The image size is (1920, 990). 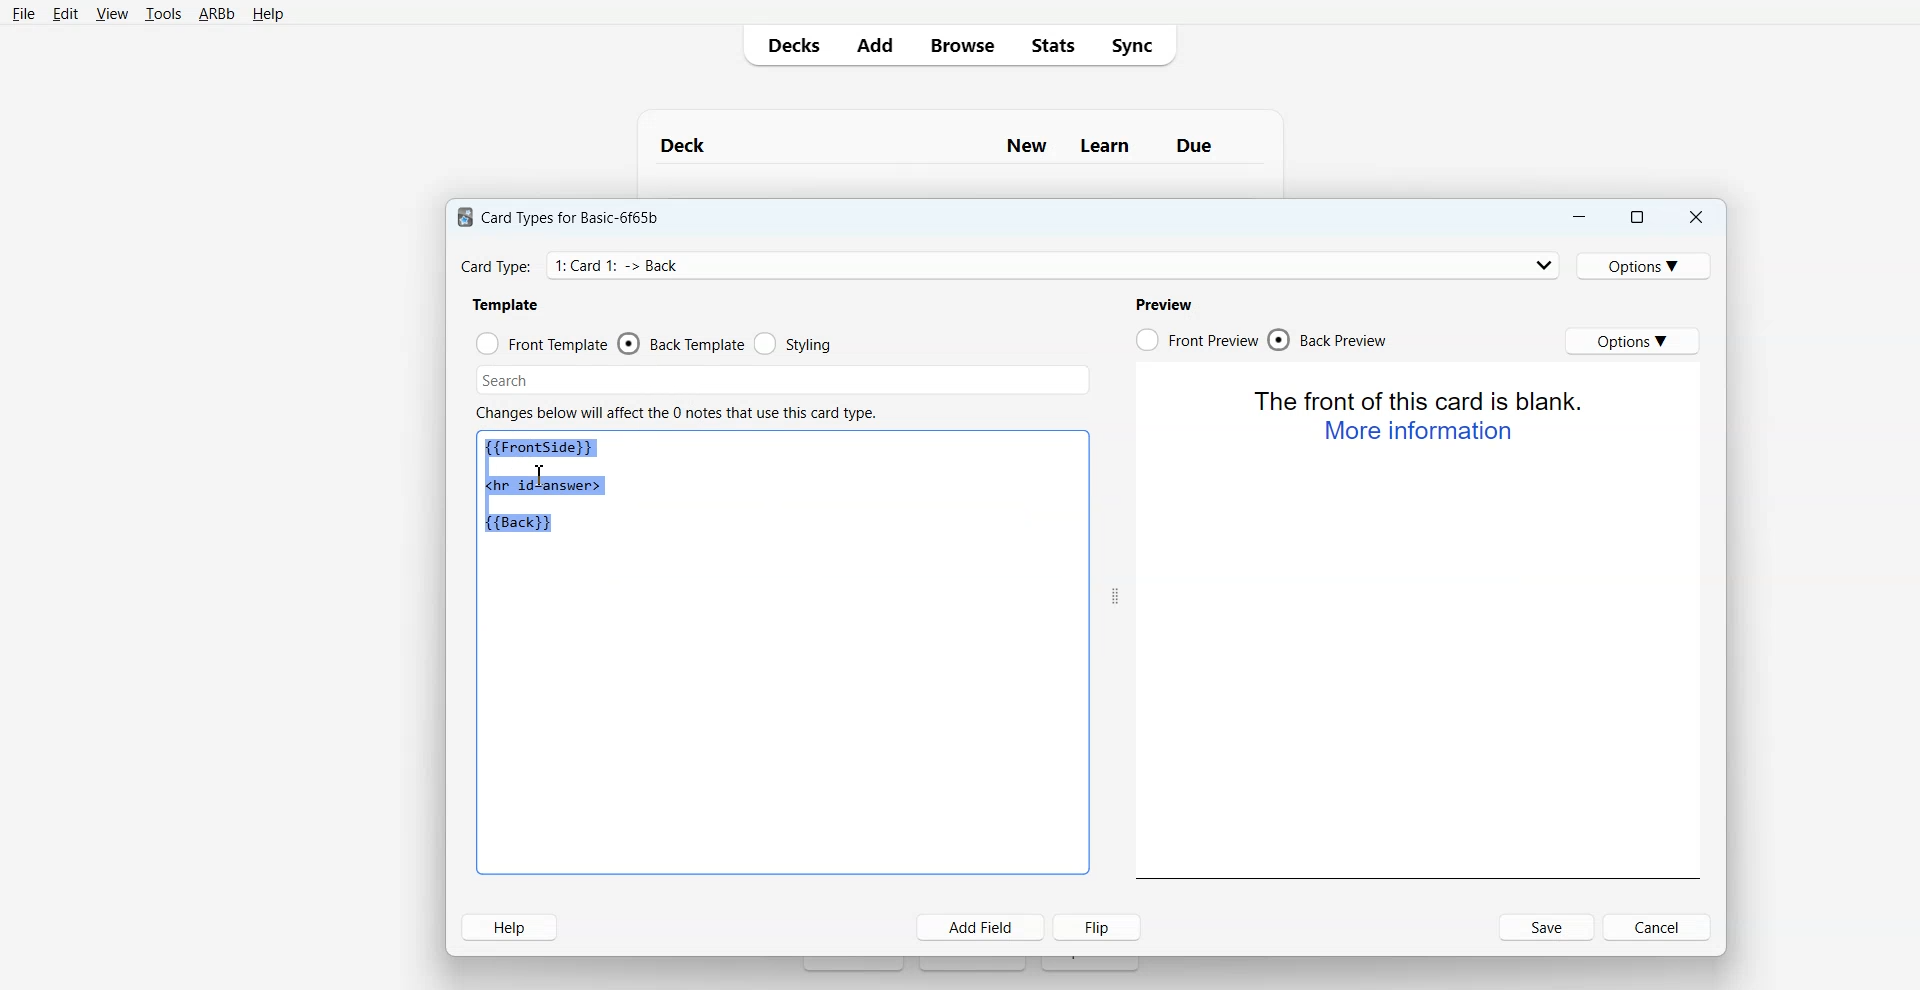 What do you see at coordinates (680, 409) in the screenshot?
I see `Text 3` at bounding box center [680, 409].